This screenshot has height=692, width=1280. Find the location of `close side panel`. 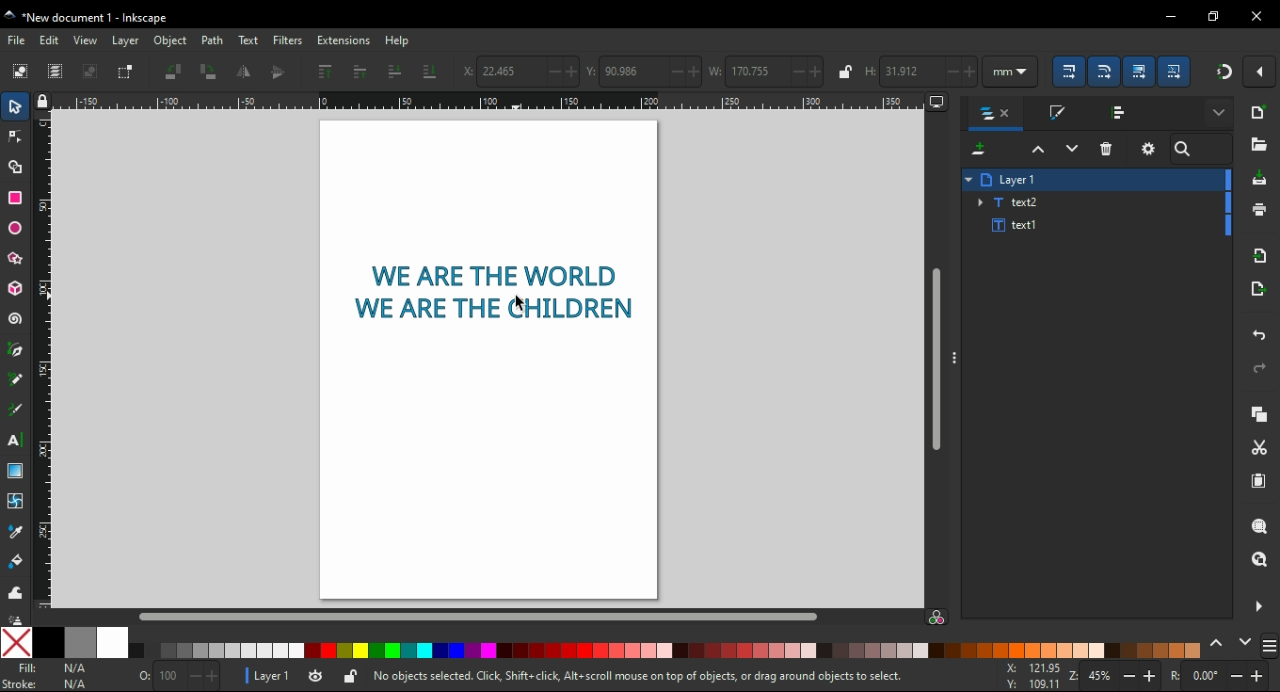

close side panel is located at coordinates (1257, 607).